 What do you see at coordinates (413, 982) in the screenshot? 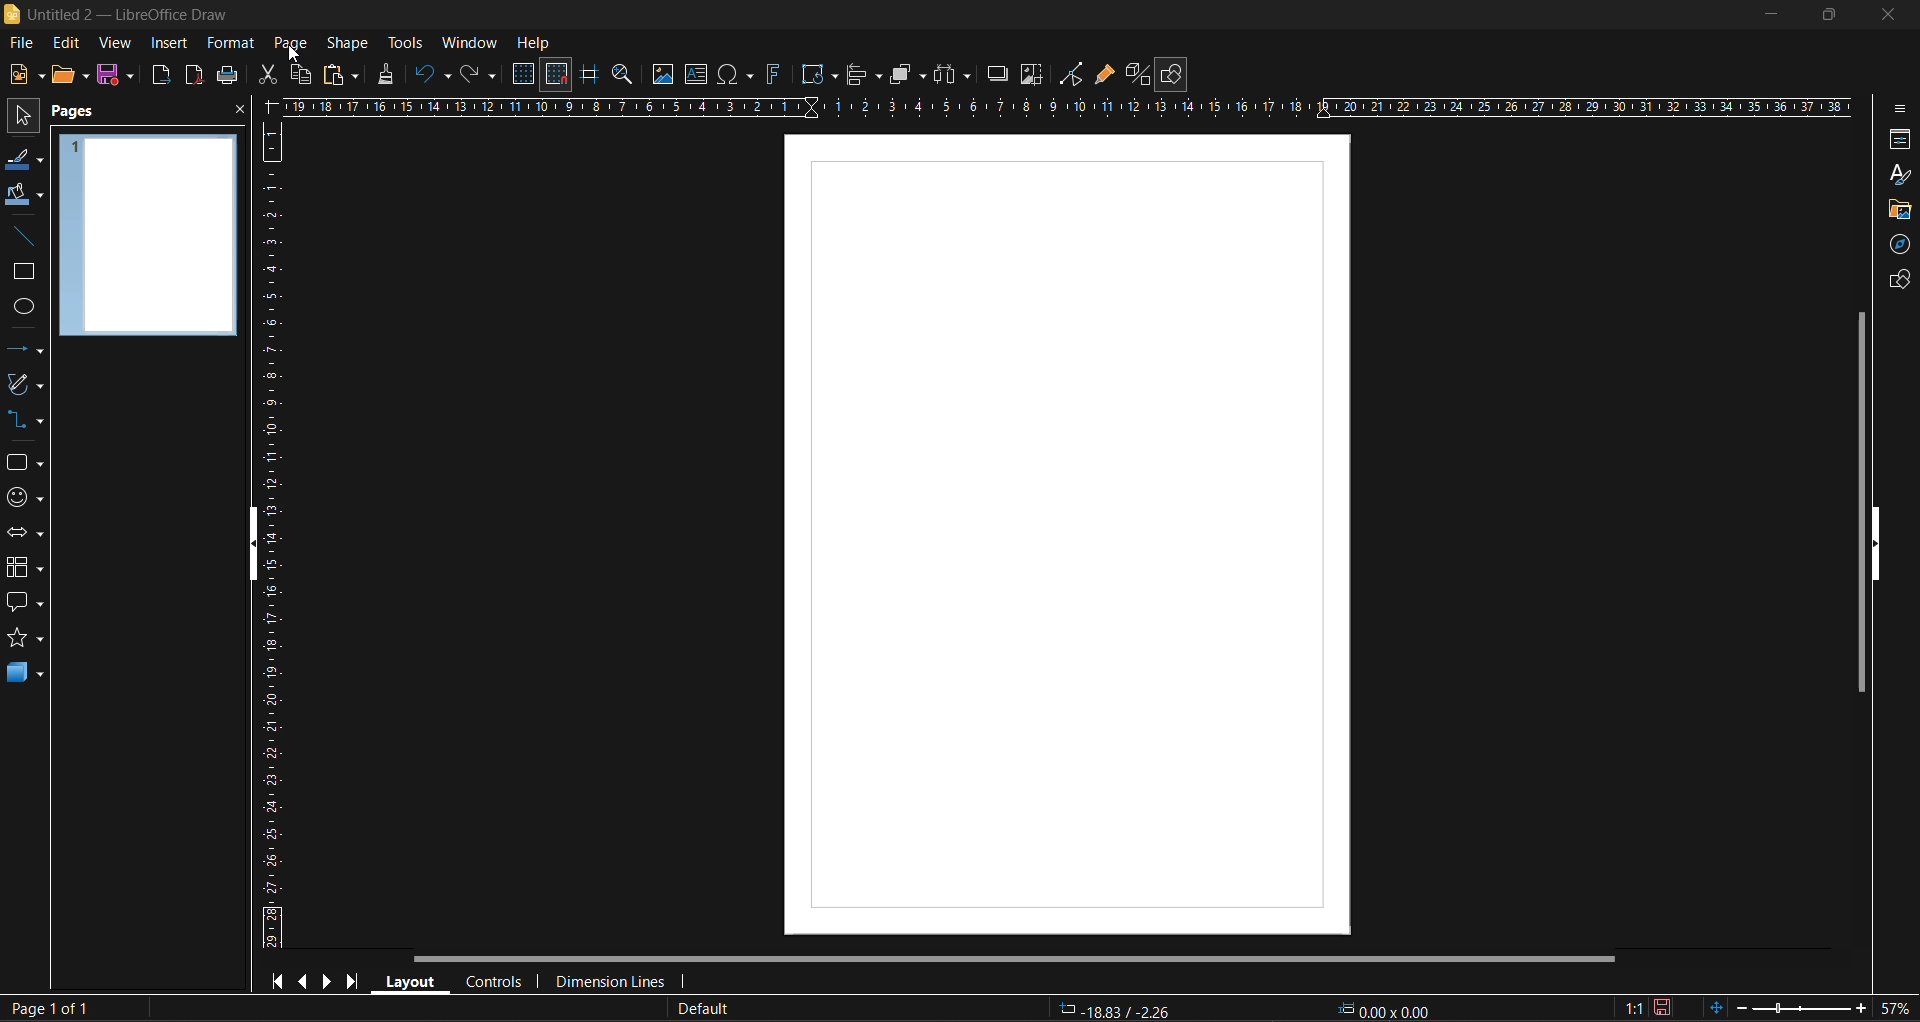
I see `layout` at bounding box center [413, 982].